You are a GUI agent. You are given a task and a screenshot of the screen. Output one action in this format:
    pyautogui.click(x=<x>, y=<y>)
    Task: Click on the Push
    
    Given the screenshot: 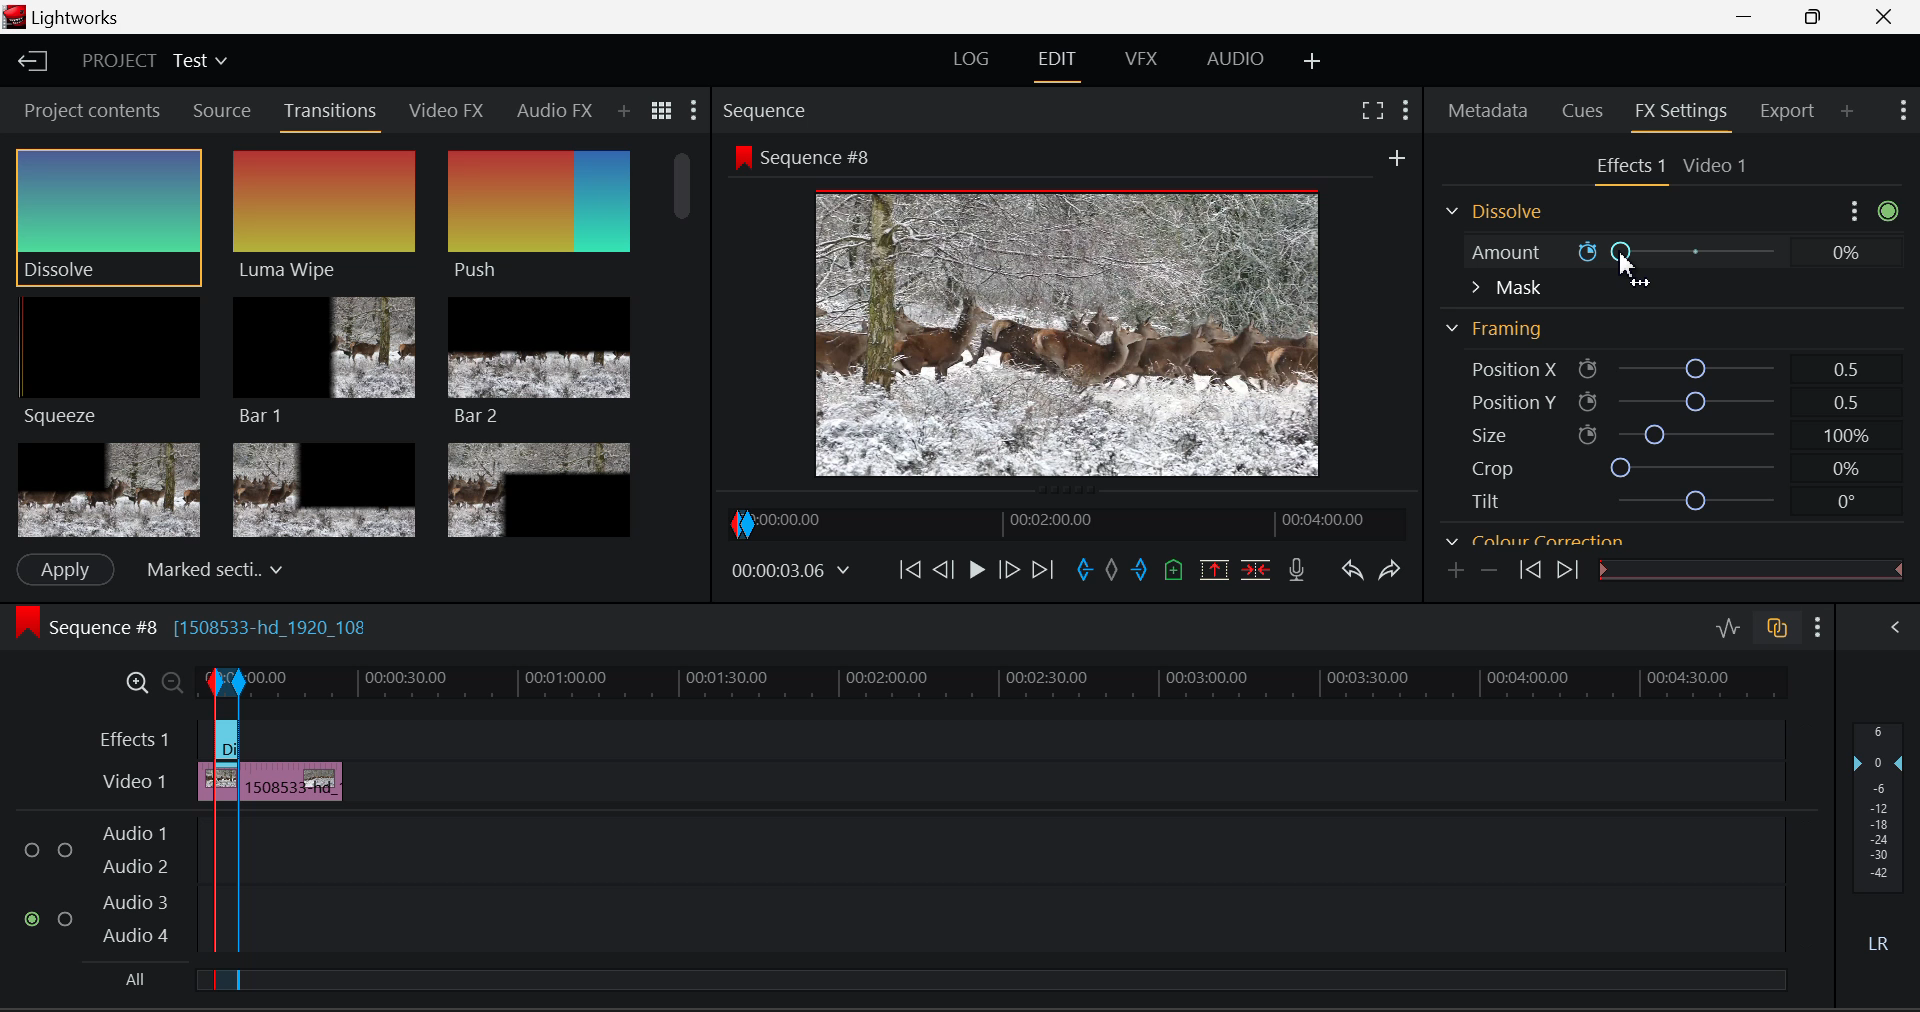 What is the action you would take?
    pyautogui.click(x=539, y=218)
    